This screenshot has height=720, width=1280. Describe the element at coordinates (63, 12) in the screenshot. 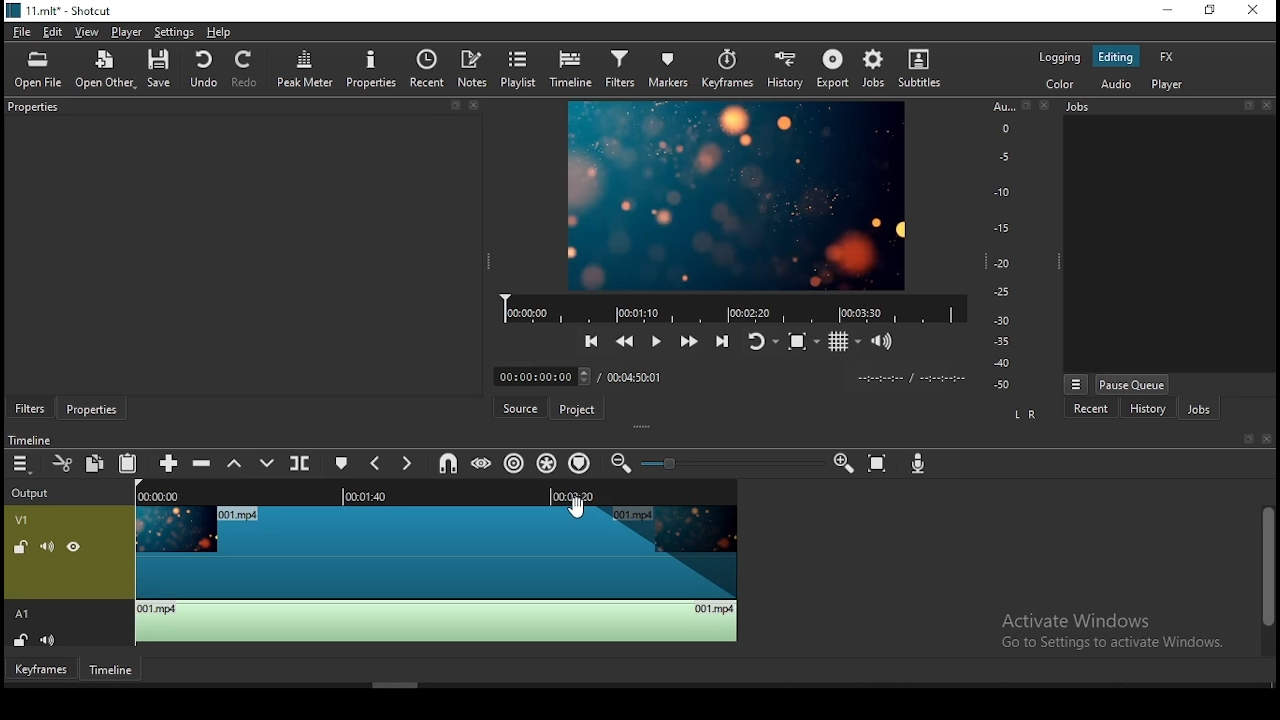

I see `11.mlt* -shotcut` at that location.